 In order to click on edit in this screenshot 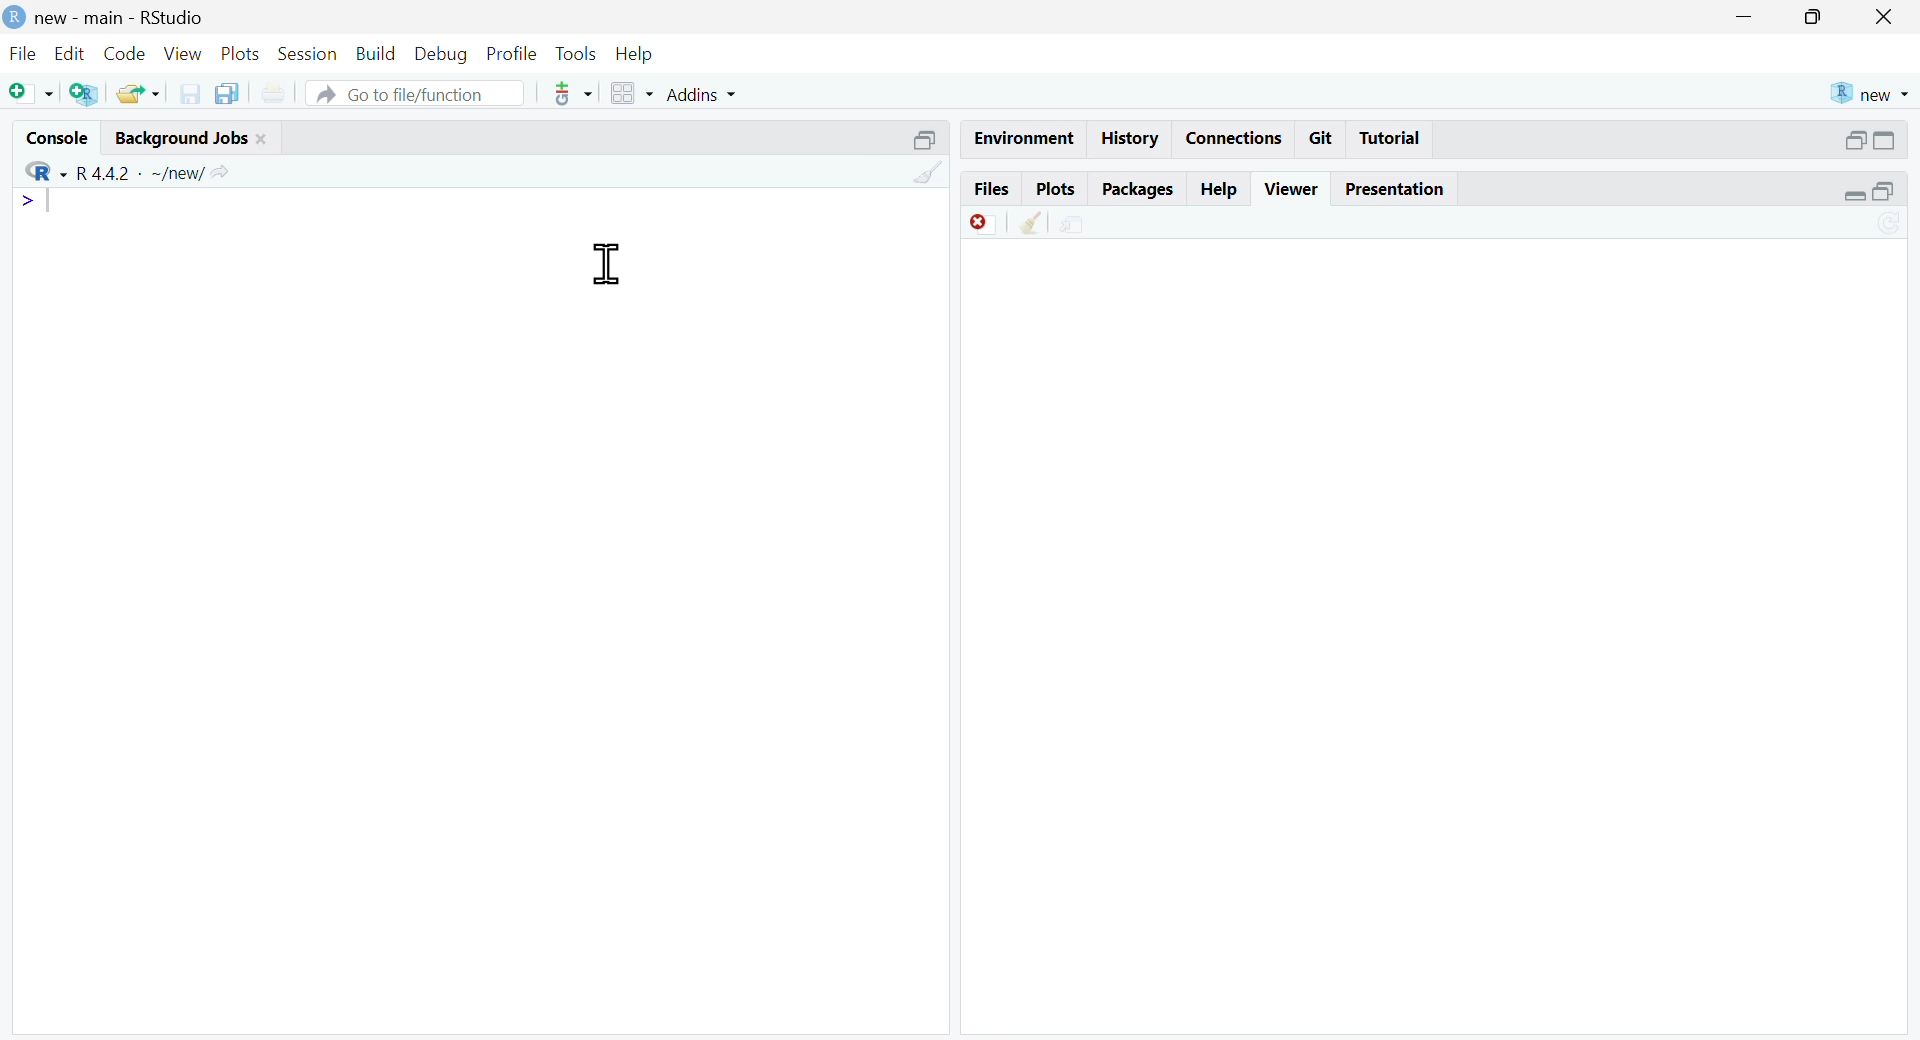, I will do `click(70, 53)`.